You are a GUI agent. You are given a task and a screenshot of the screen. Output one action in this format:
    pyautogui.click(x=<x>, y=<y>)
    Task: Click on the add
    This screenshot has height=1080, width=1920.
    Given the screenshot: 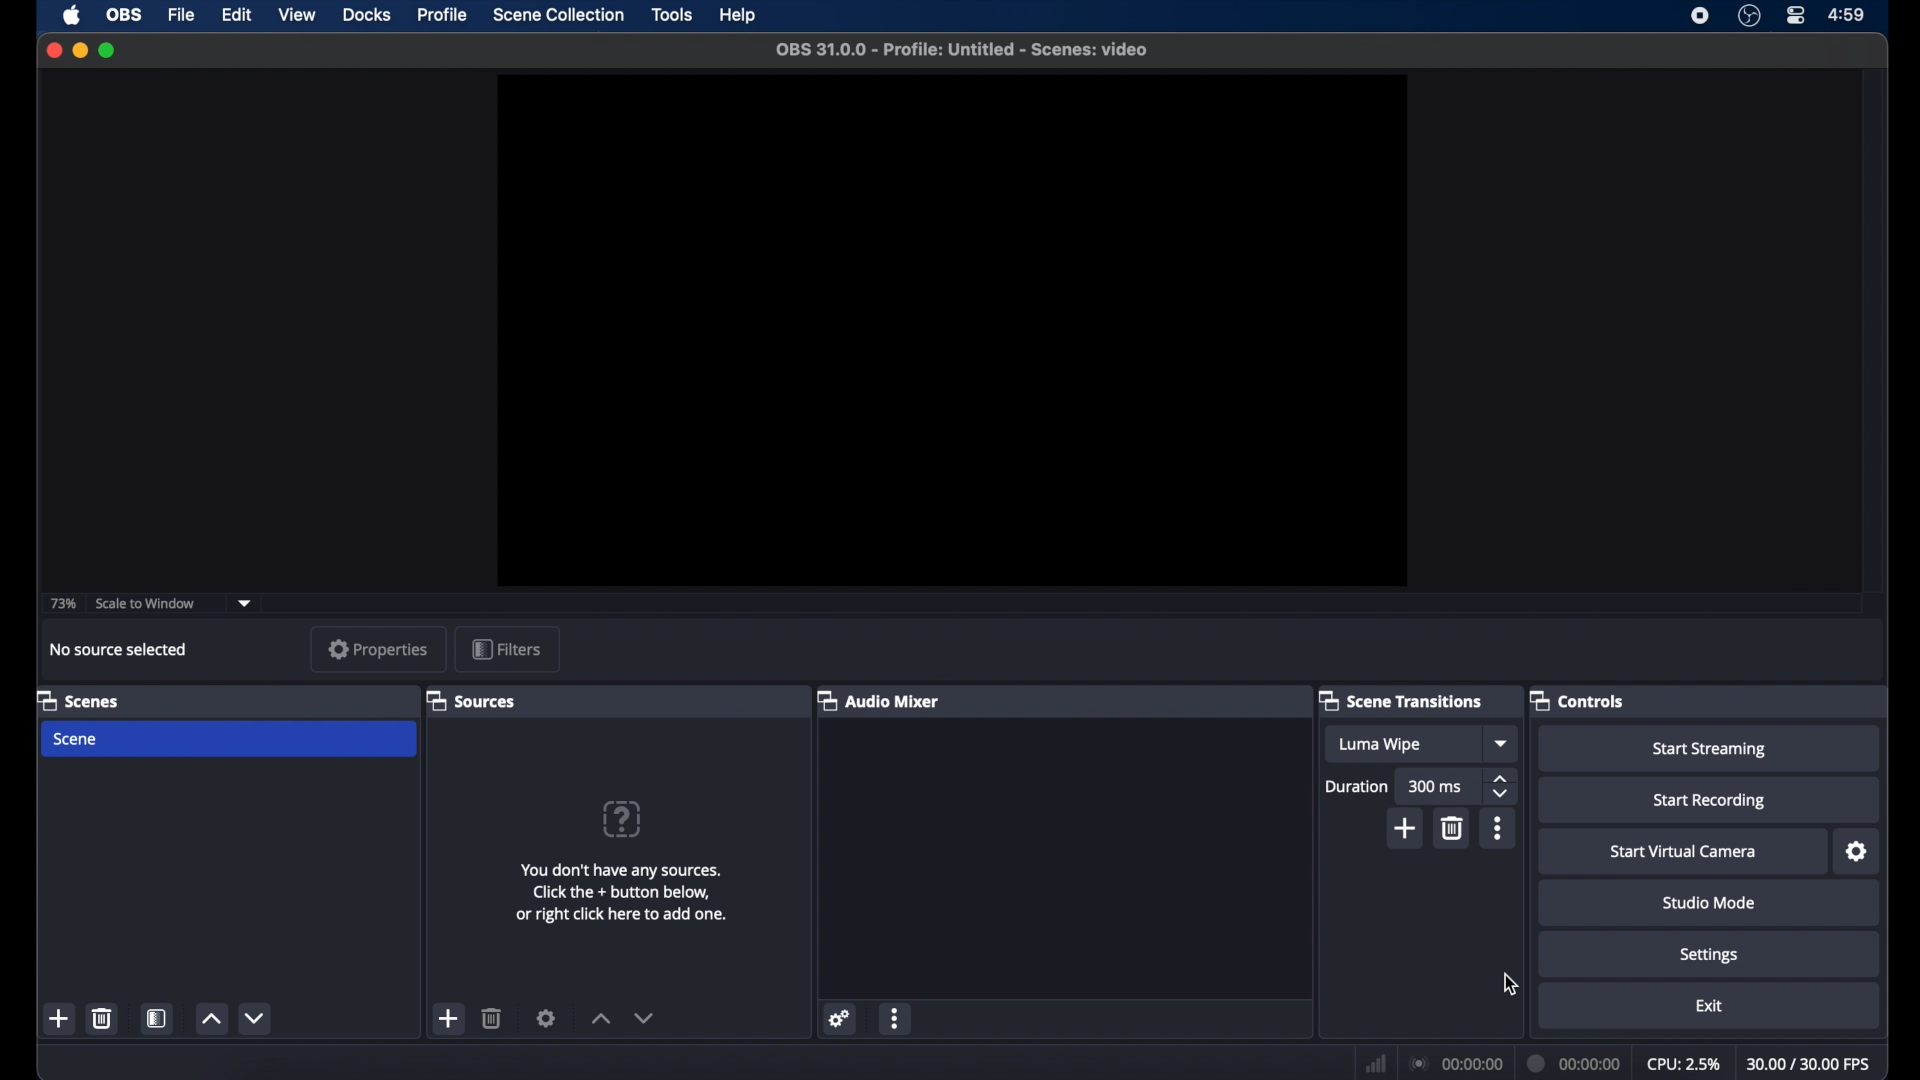 What is the action you would take?
    pyautogui.click(x=449, y=1018)
    